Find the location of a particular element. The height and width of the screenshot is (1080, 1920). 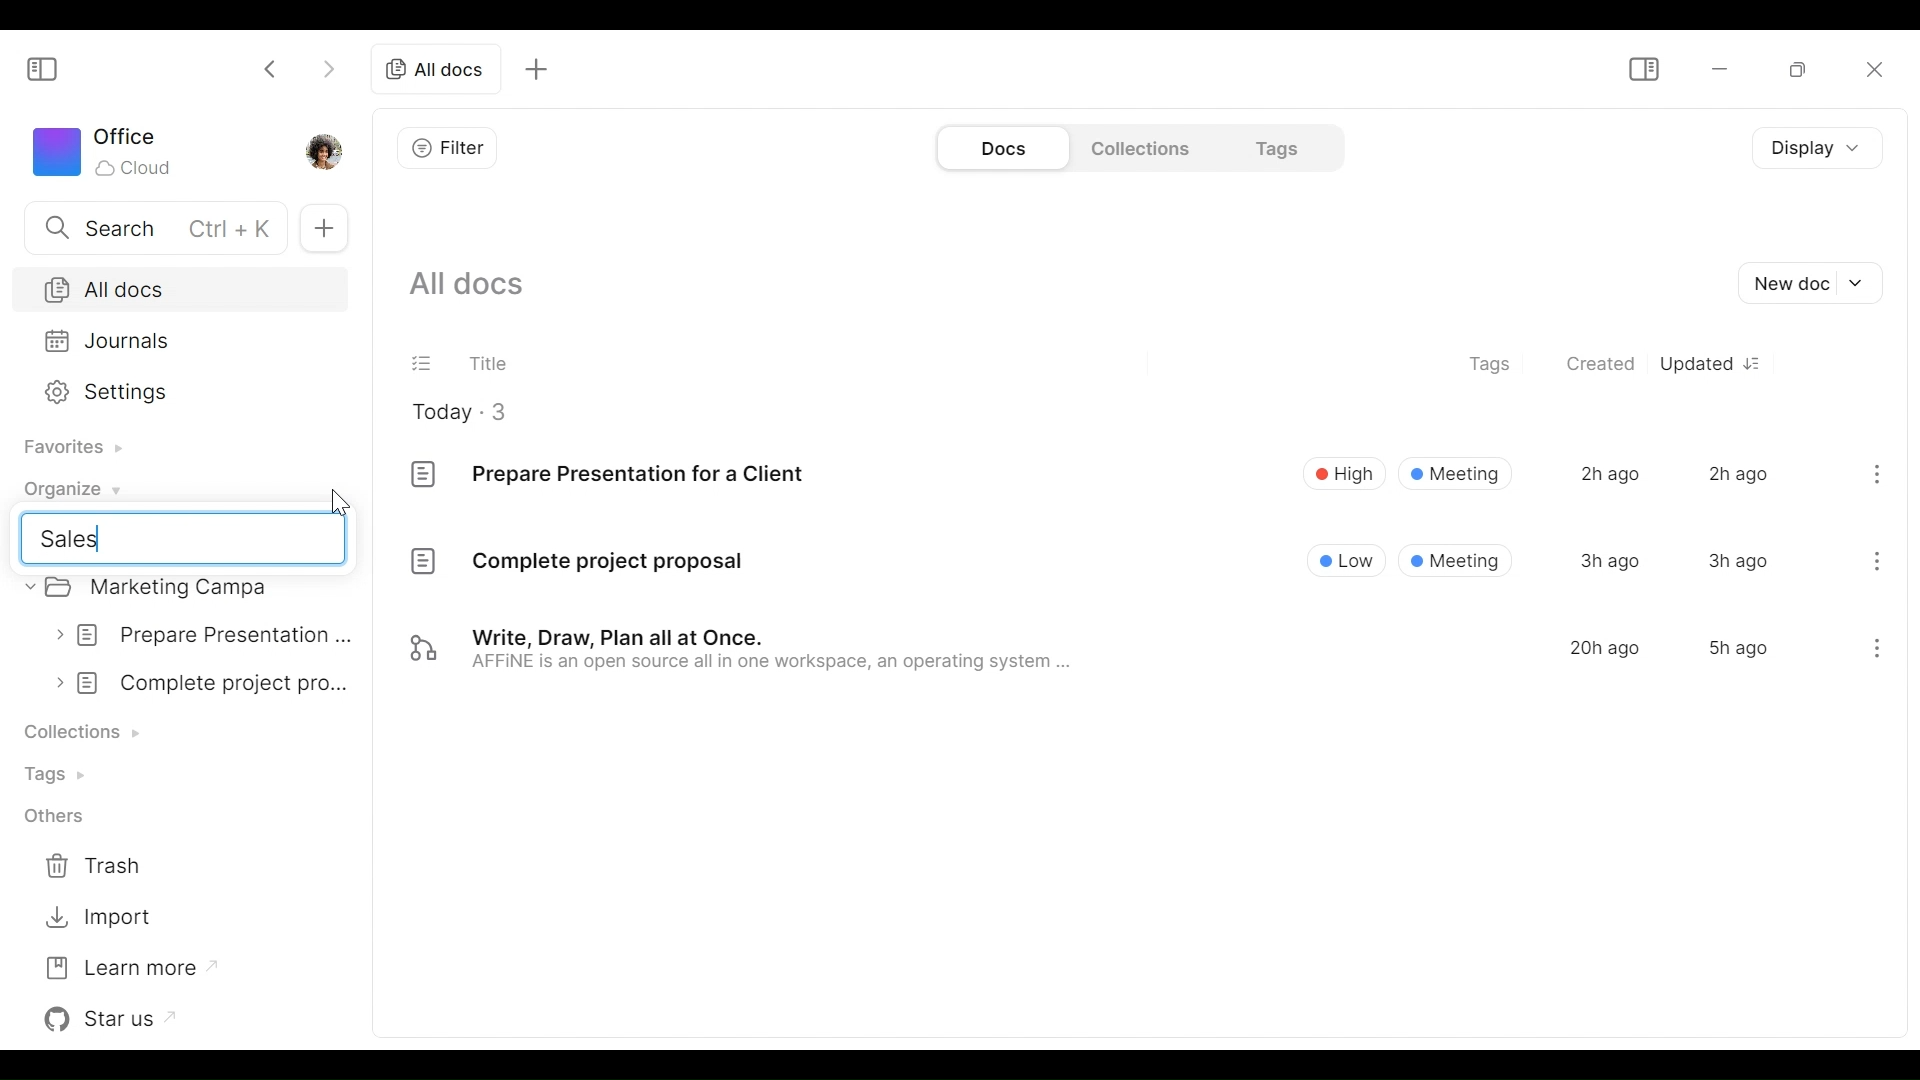

3h ago is located at coordinates (1610, 560).